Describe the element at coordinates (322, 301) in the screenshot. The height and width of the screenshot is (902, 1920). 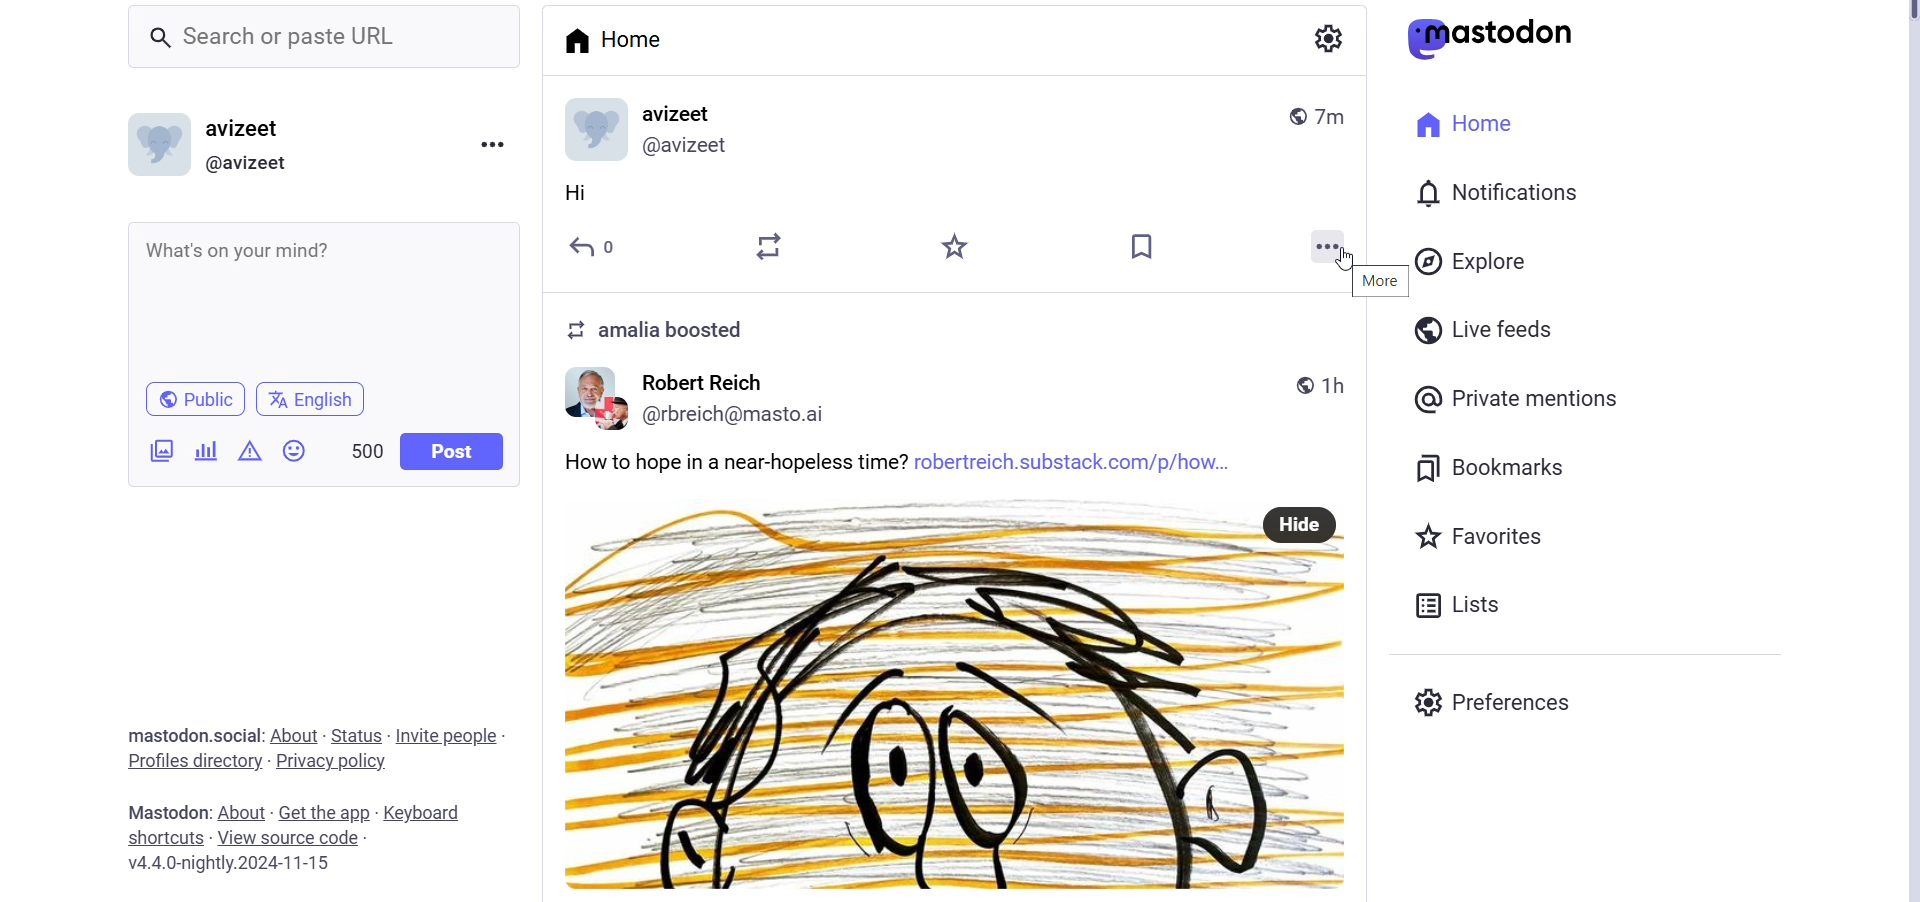
I see `What's on your mind` at that location.